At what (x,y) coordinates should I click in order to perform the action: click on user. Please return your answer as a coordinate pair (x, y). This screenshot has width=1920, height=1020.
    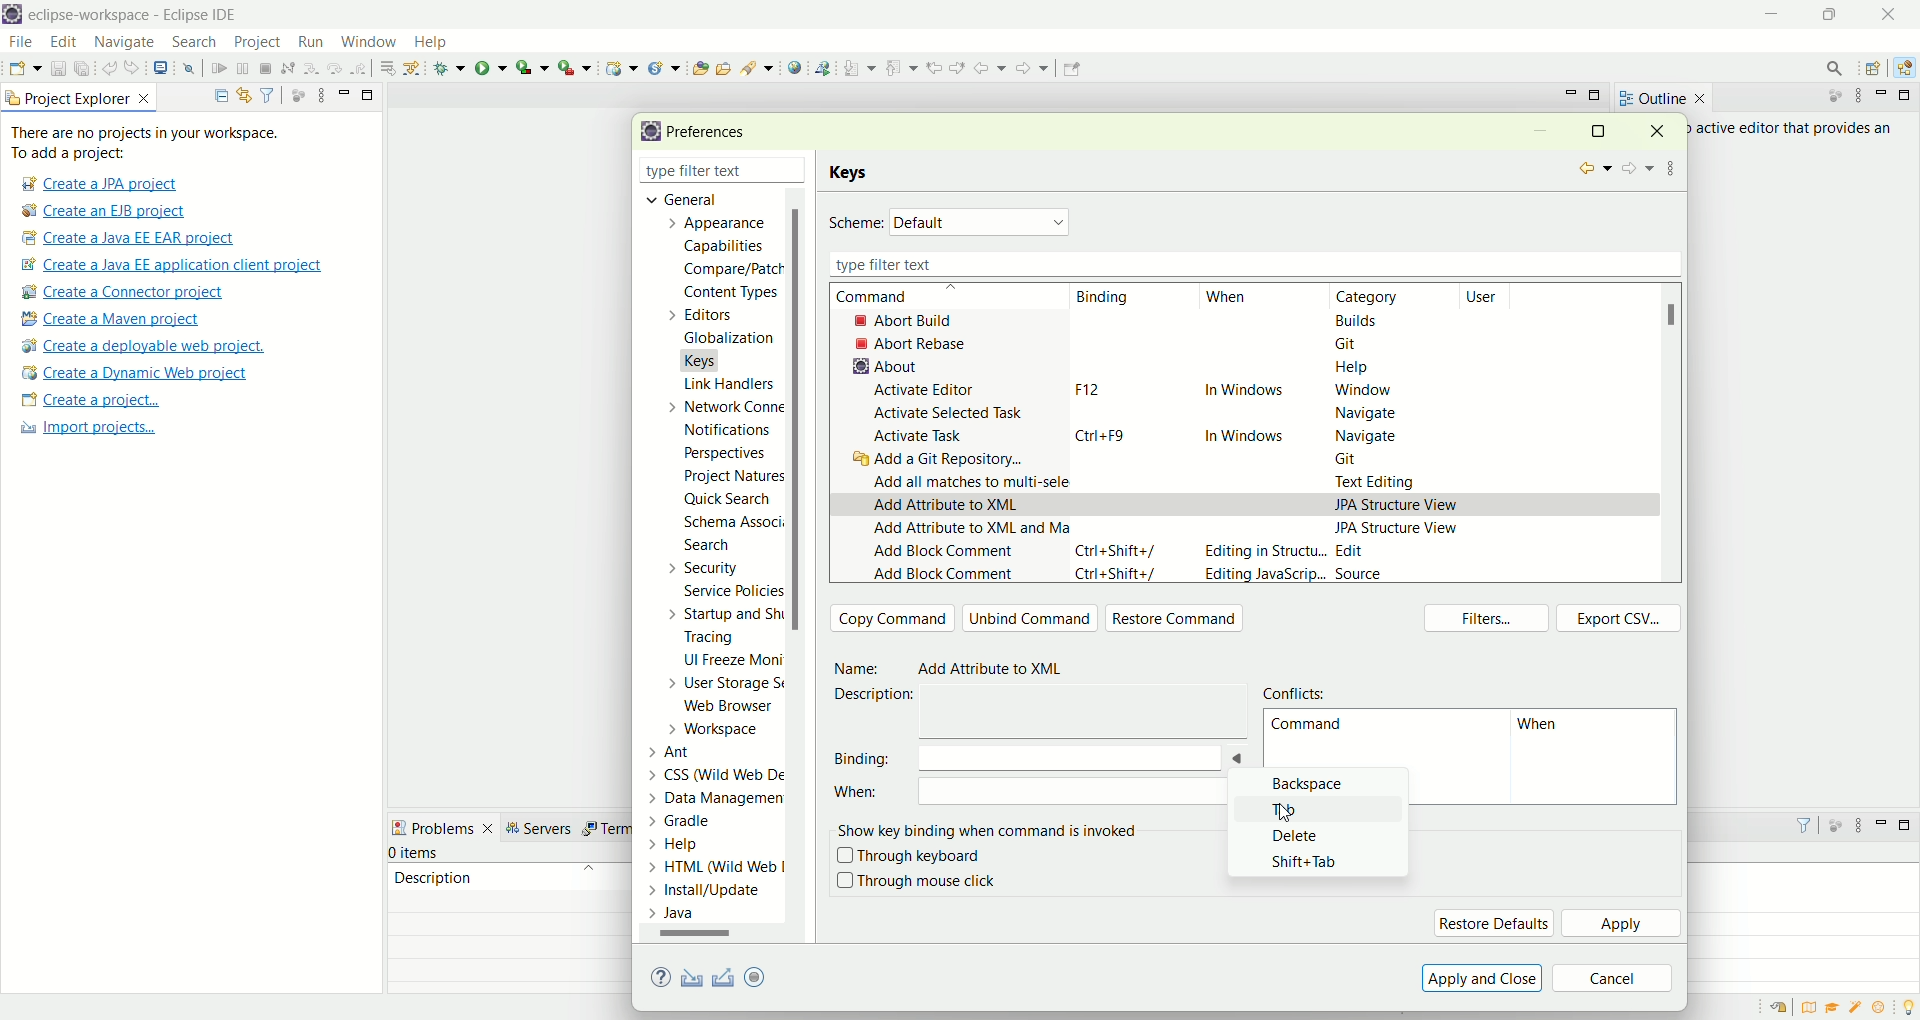
    Looking at the image, I should click on (1493, 296).